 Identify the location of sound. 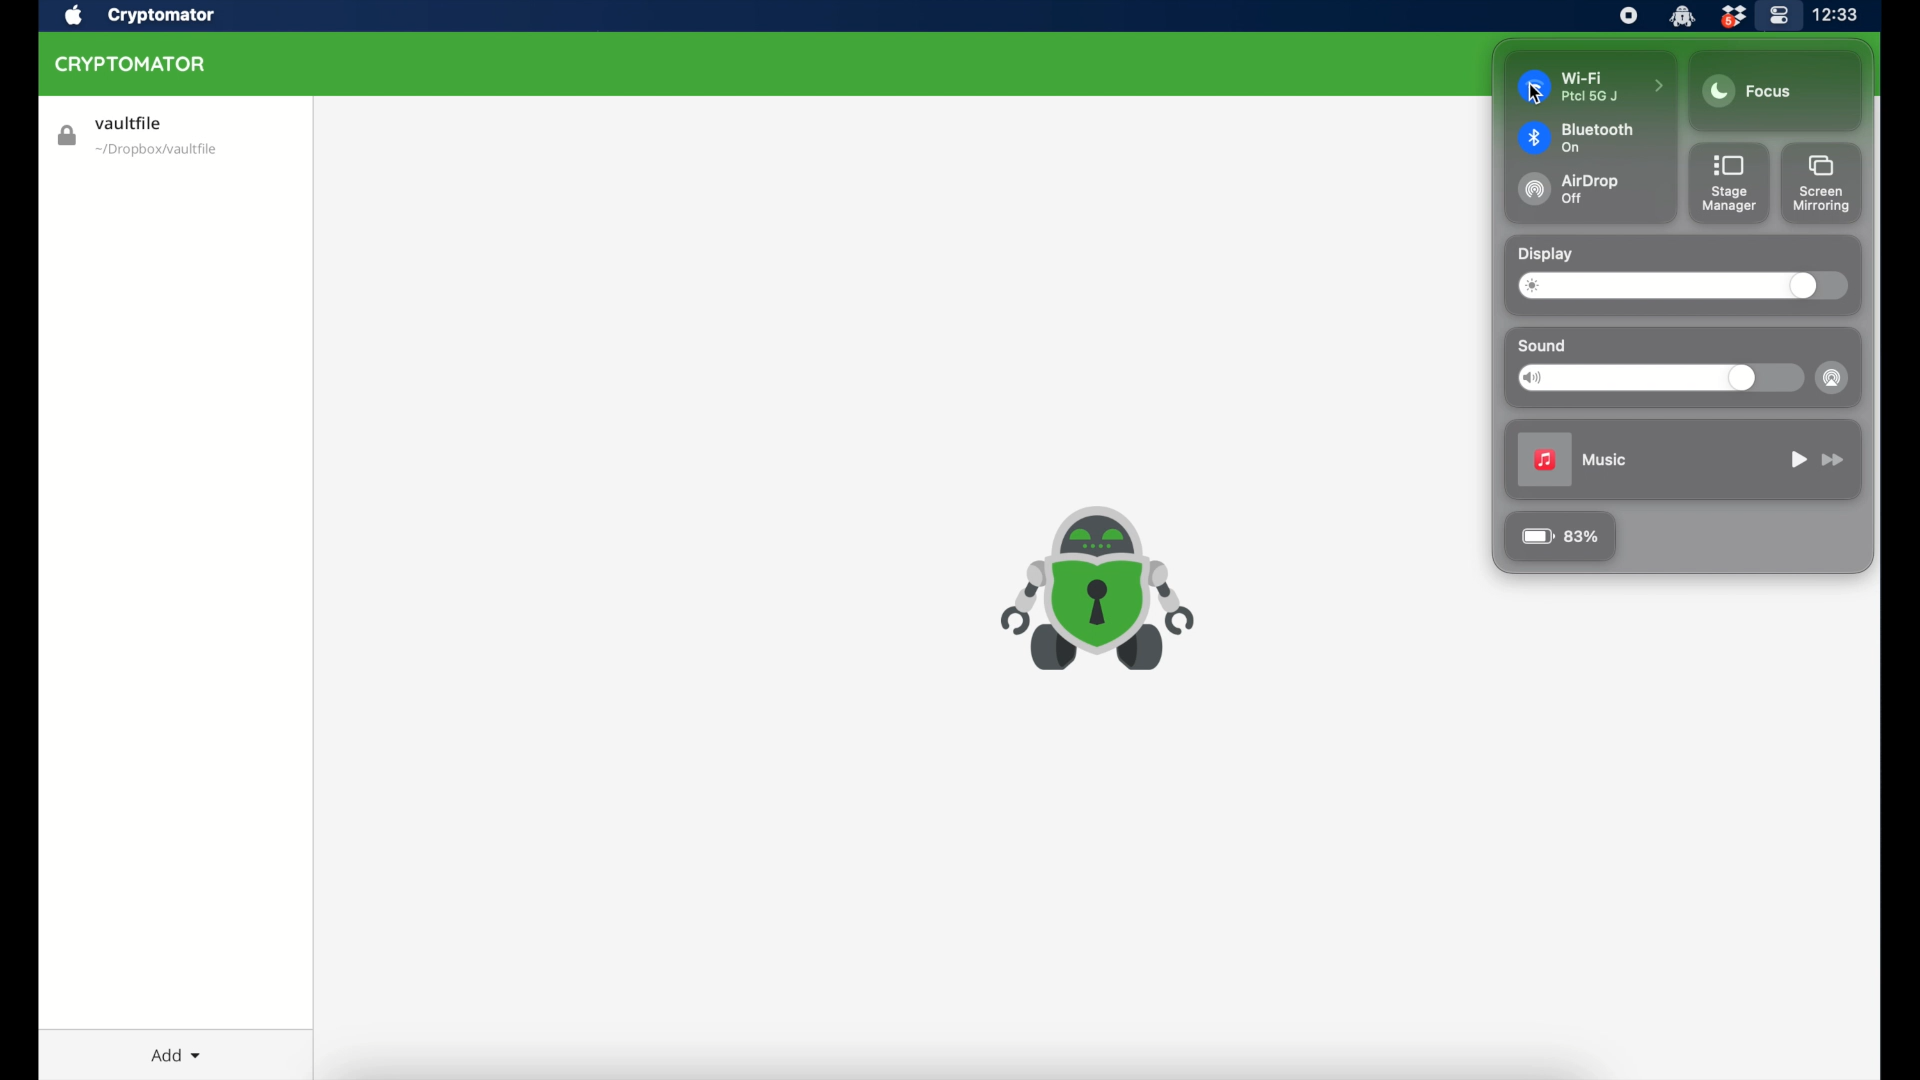
(1682, 370).